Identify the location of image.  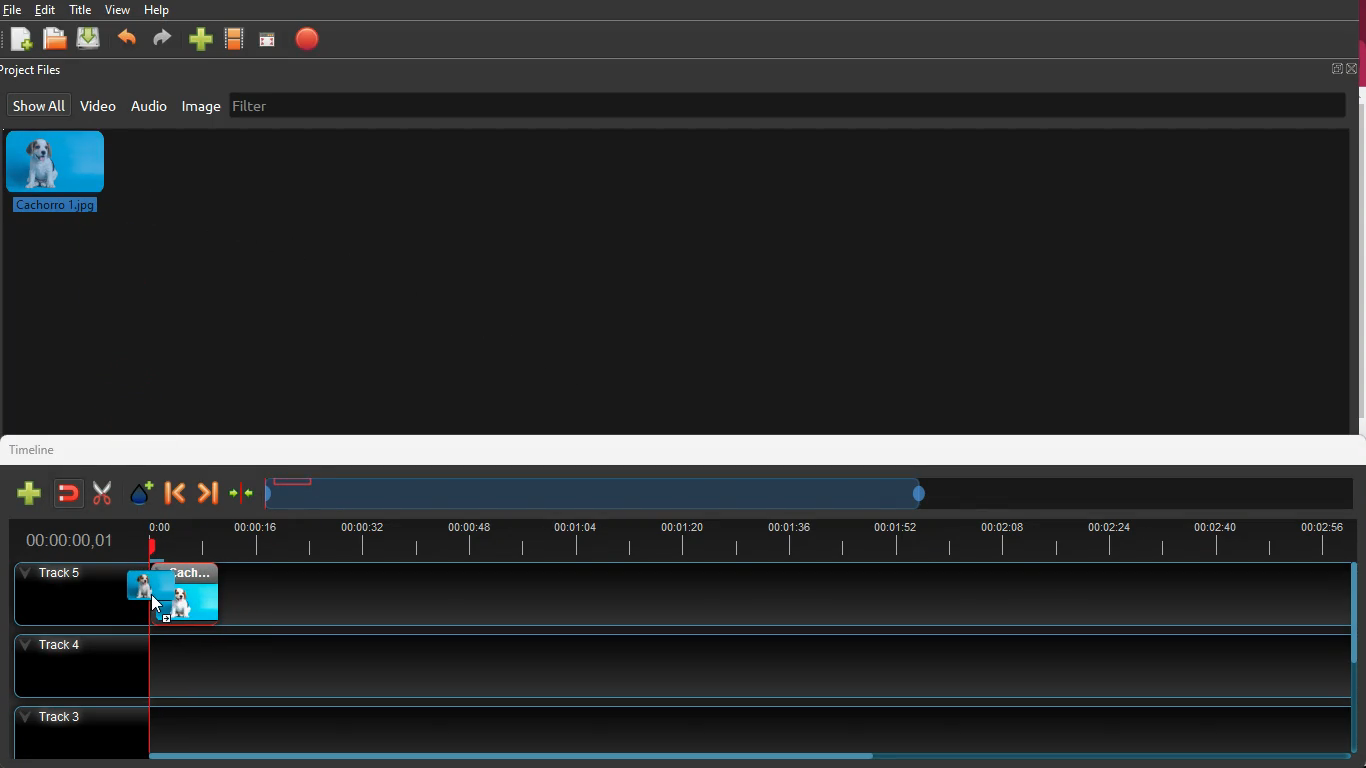
(64, 172).